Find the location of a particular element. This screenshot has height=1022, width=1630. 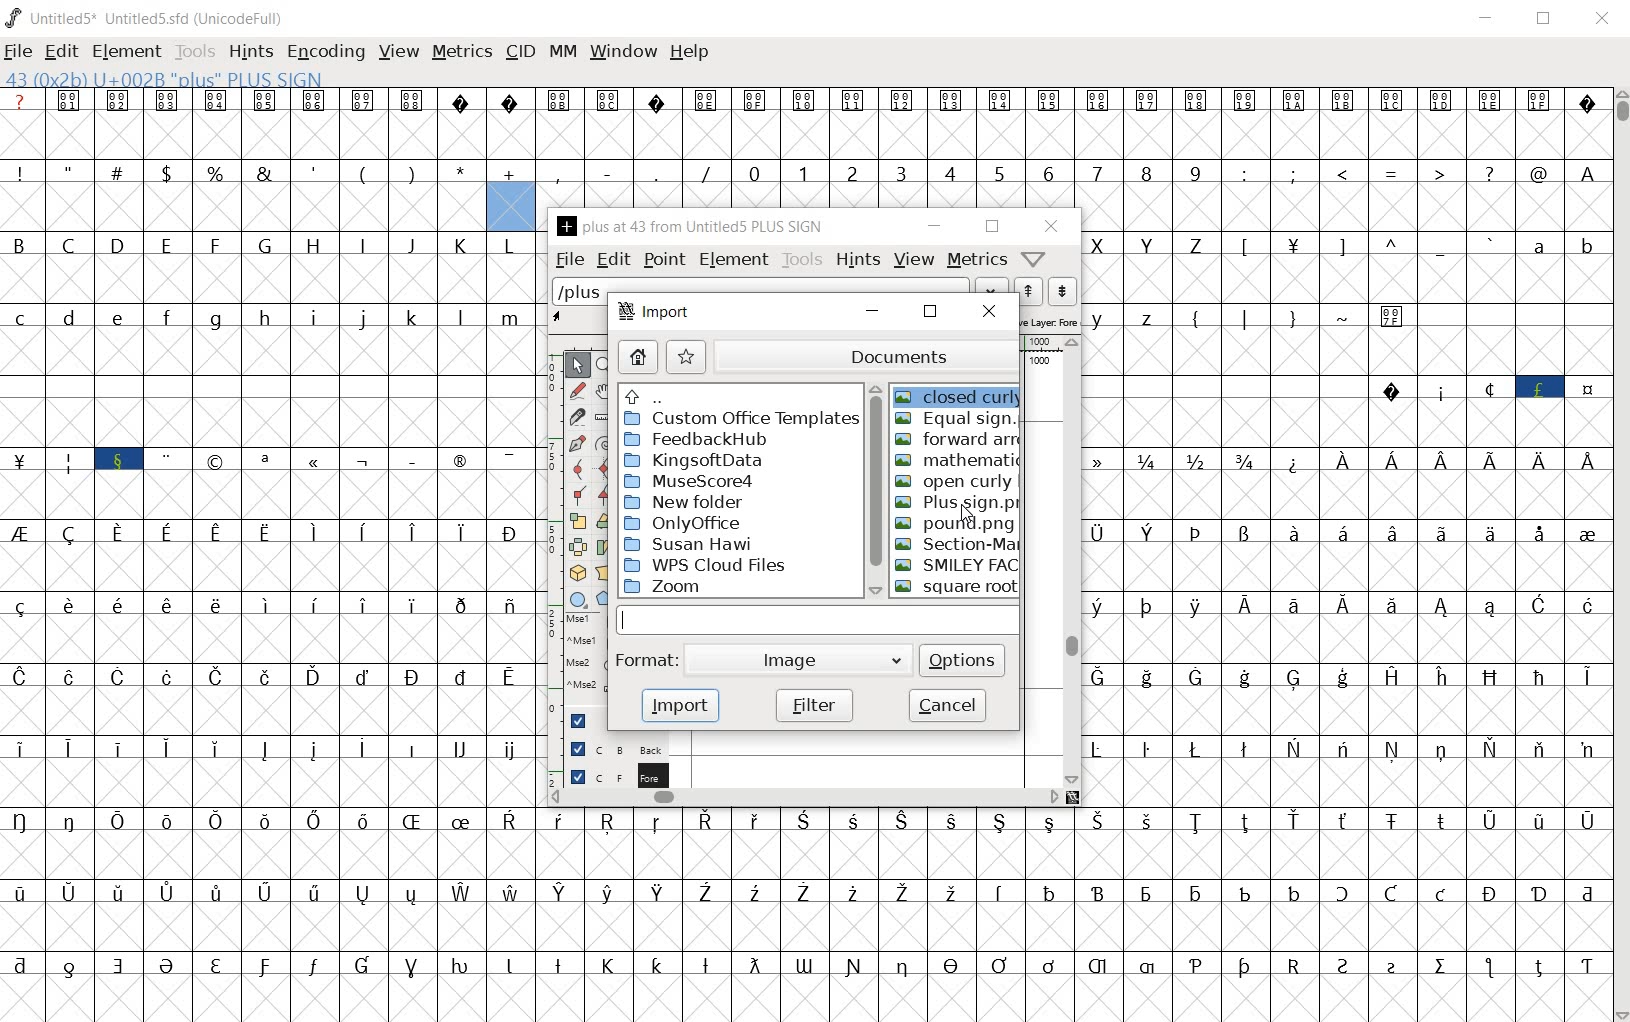

 is located at coordinates (1346, 773).